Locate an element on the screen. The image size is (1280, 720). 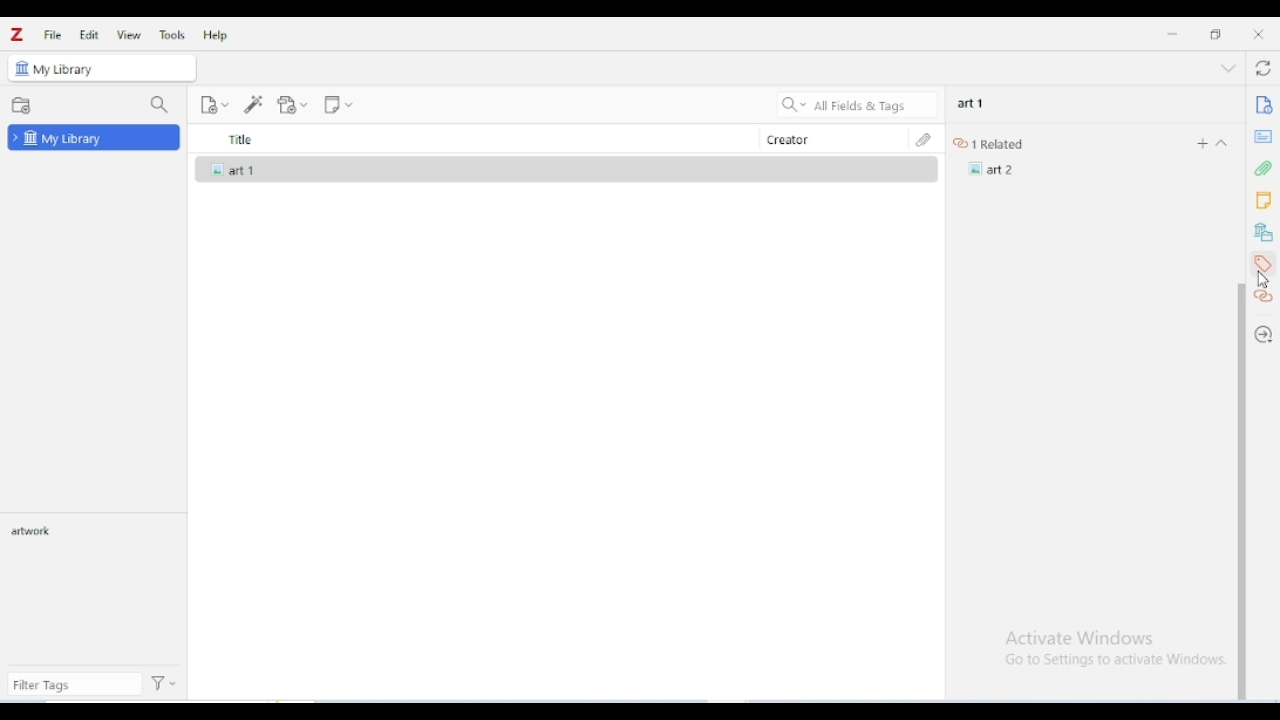
actions is located at coordinates (165, 685).